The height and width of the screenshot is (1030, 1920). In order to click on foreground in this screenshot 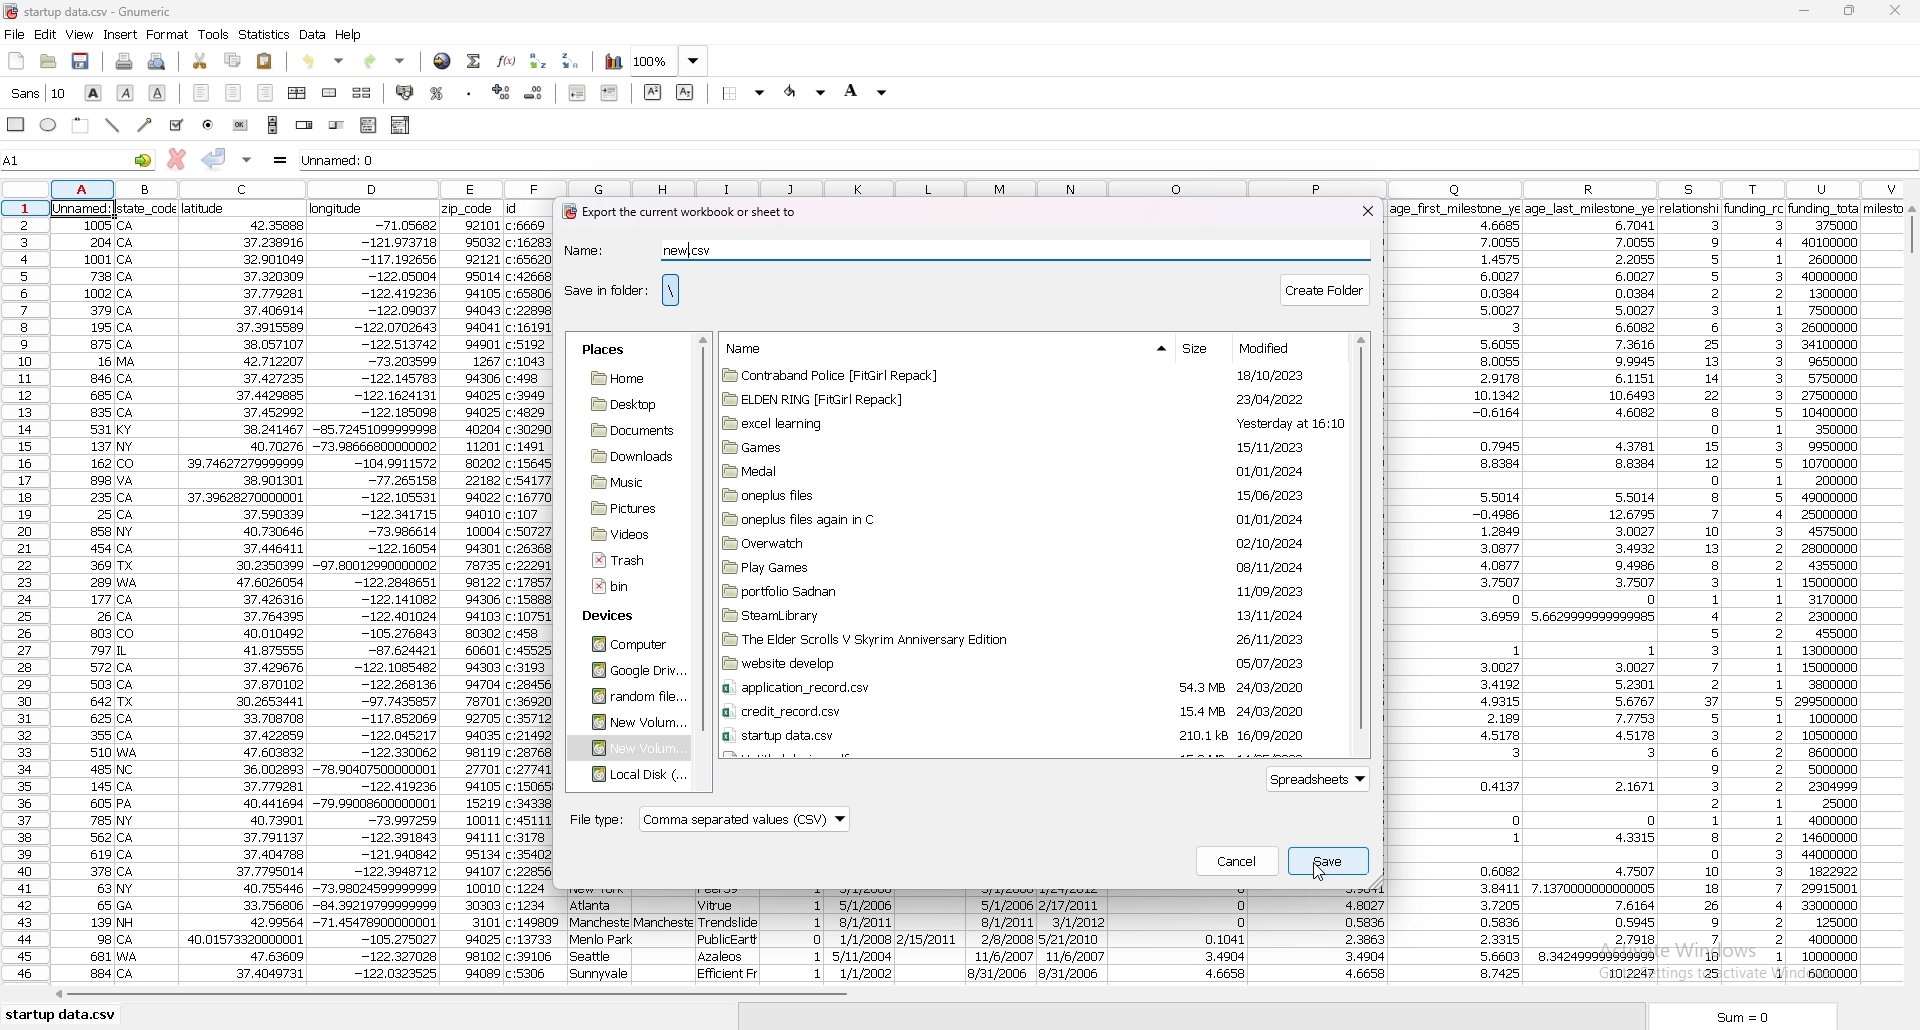, I will do `click(806, 92)`.